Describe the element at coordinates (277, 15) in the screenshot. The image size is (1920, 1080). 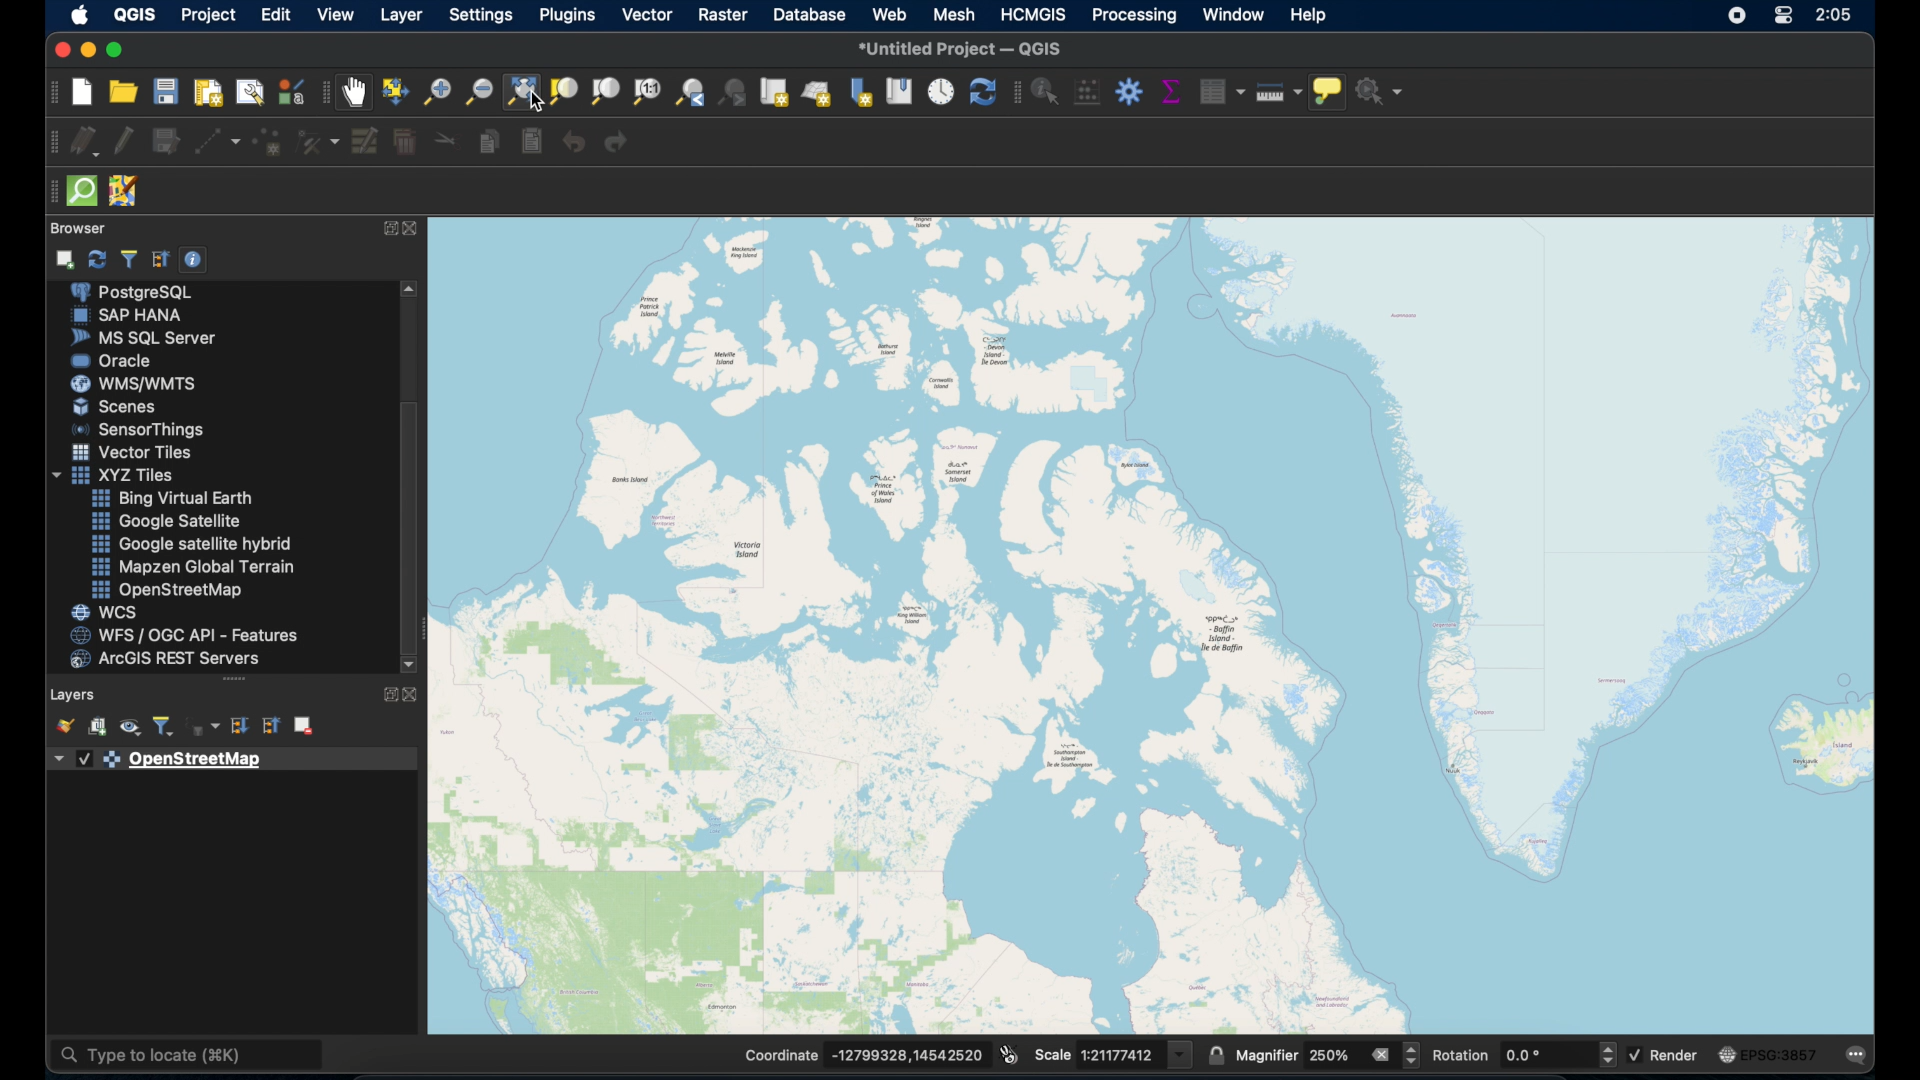
I see `edit` at that location.